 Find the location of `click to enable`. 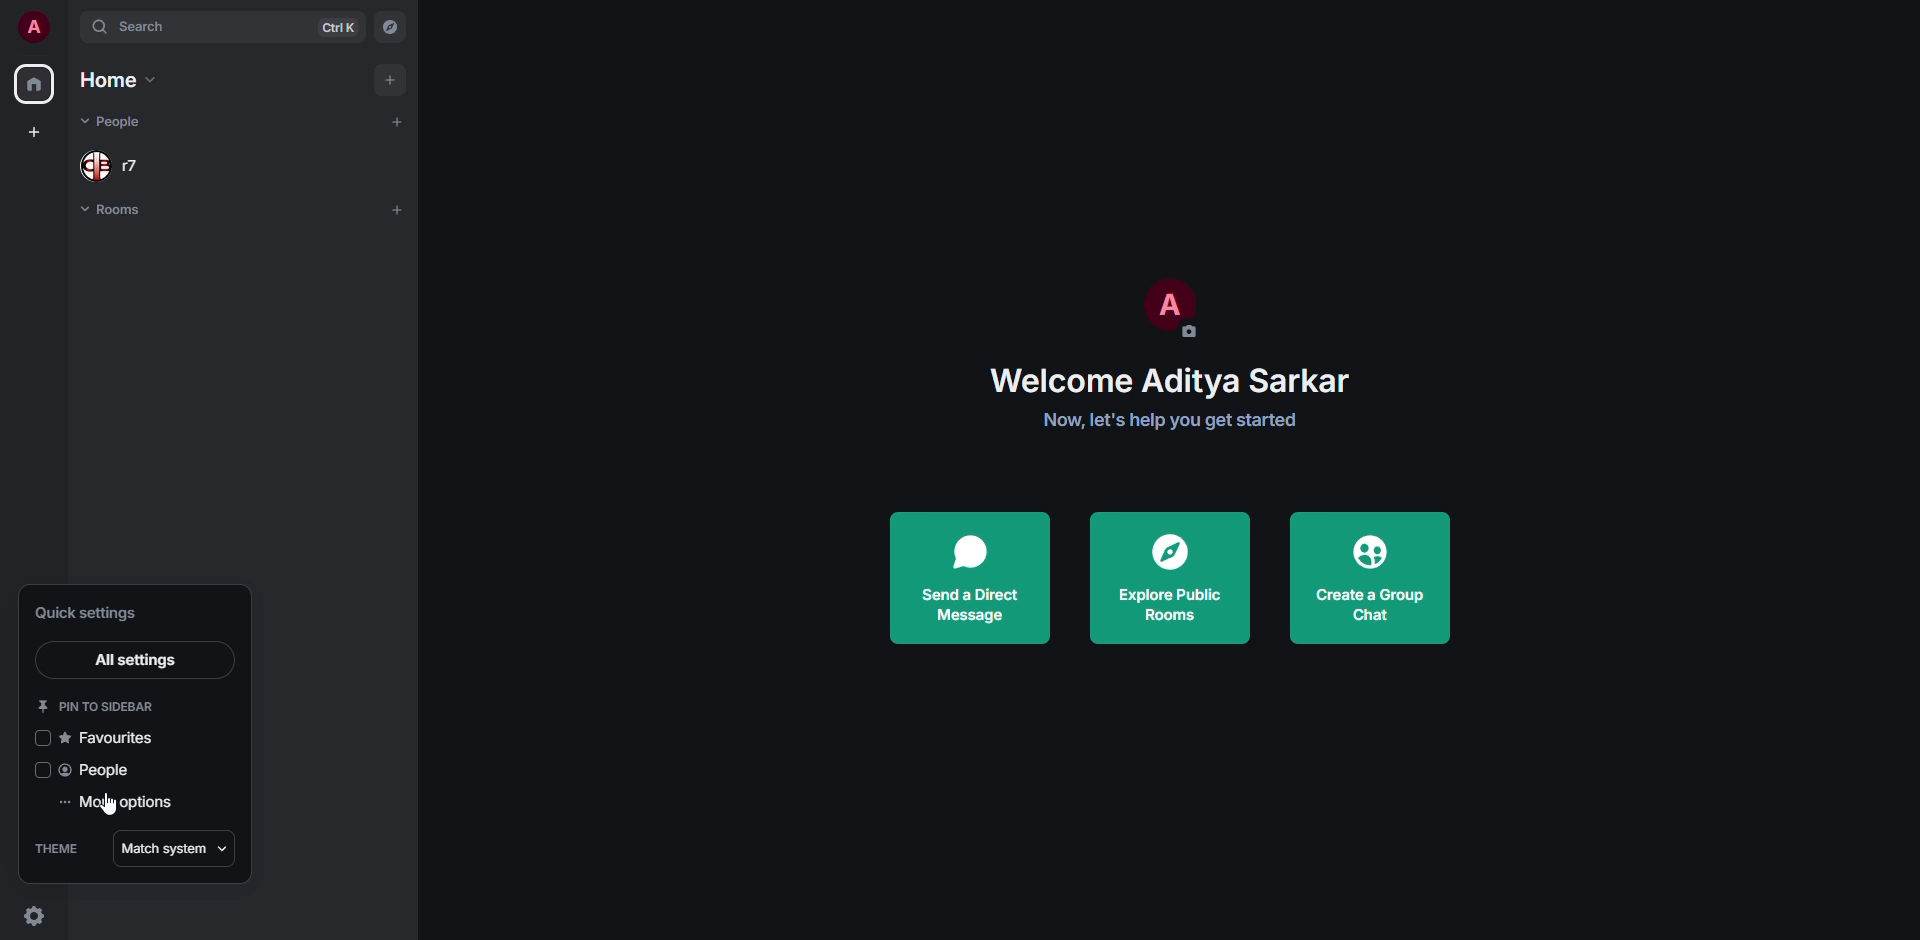

click to enable is located at coordinates (44, 738).